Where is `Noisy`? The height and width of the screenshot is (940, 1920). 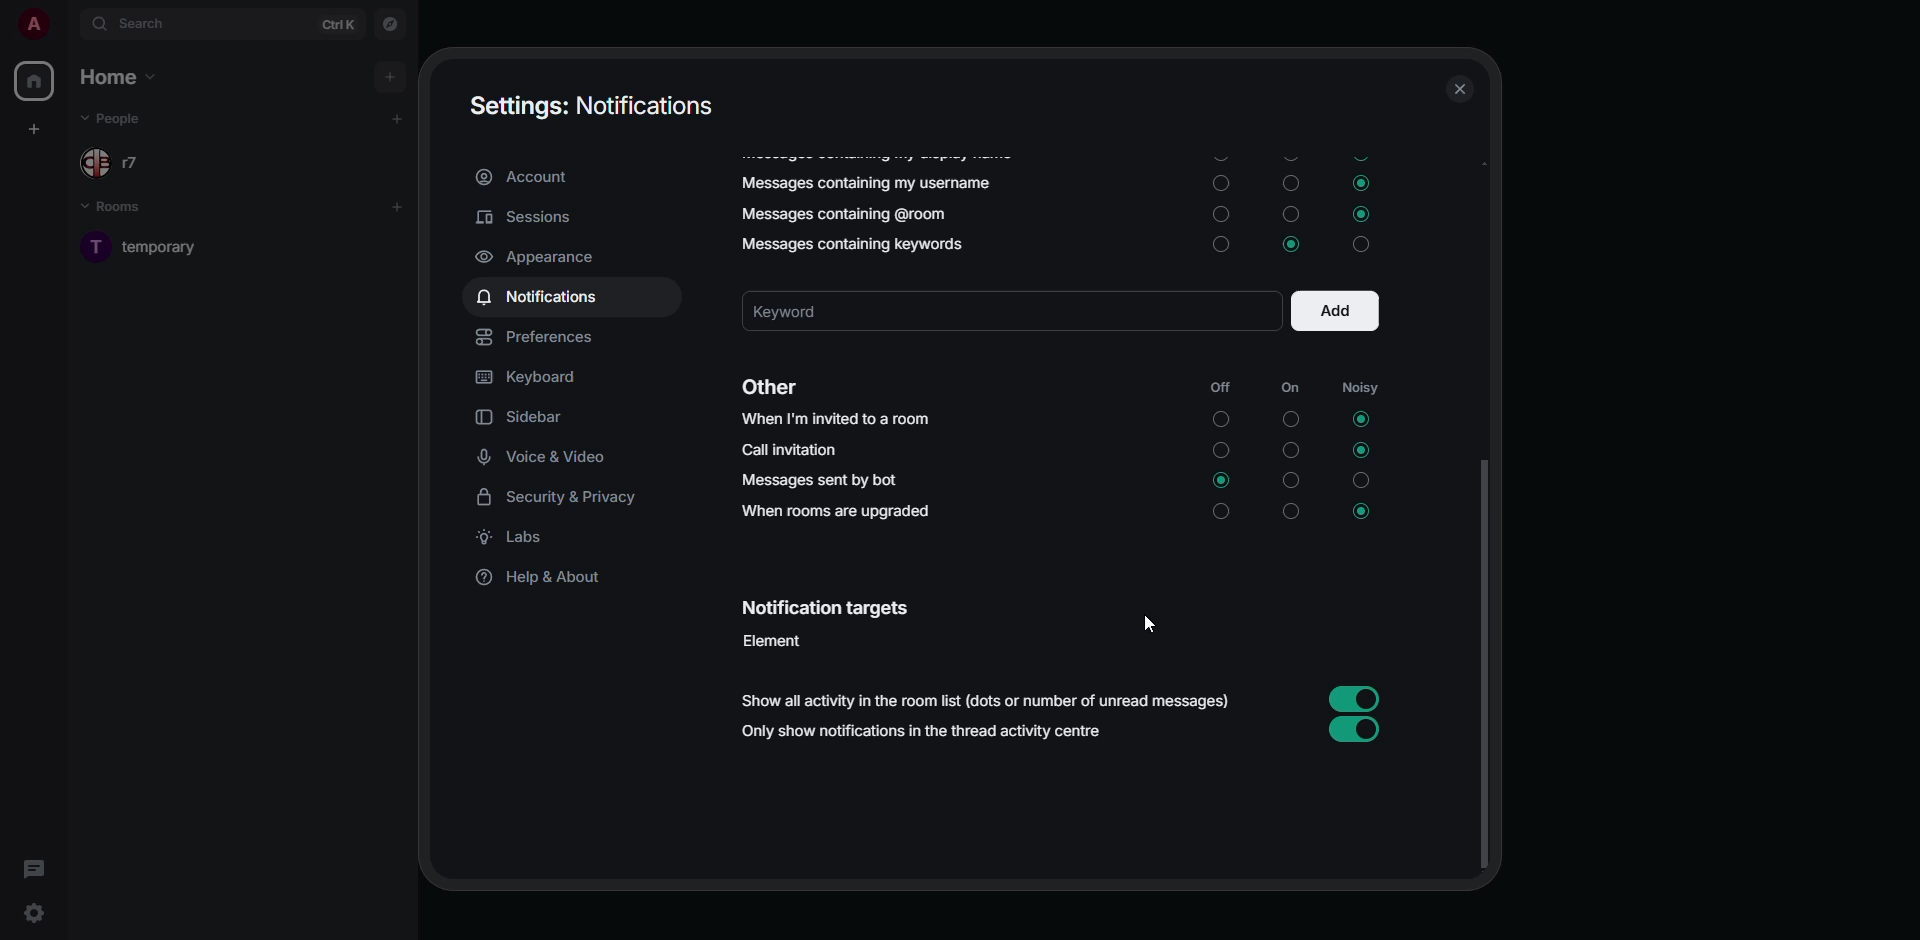
Noisy is located at coordinates (1360, 246).